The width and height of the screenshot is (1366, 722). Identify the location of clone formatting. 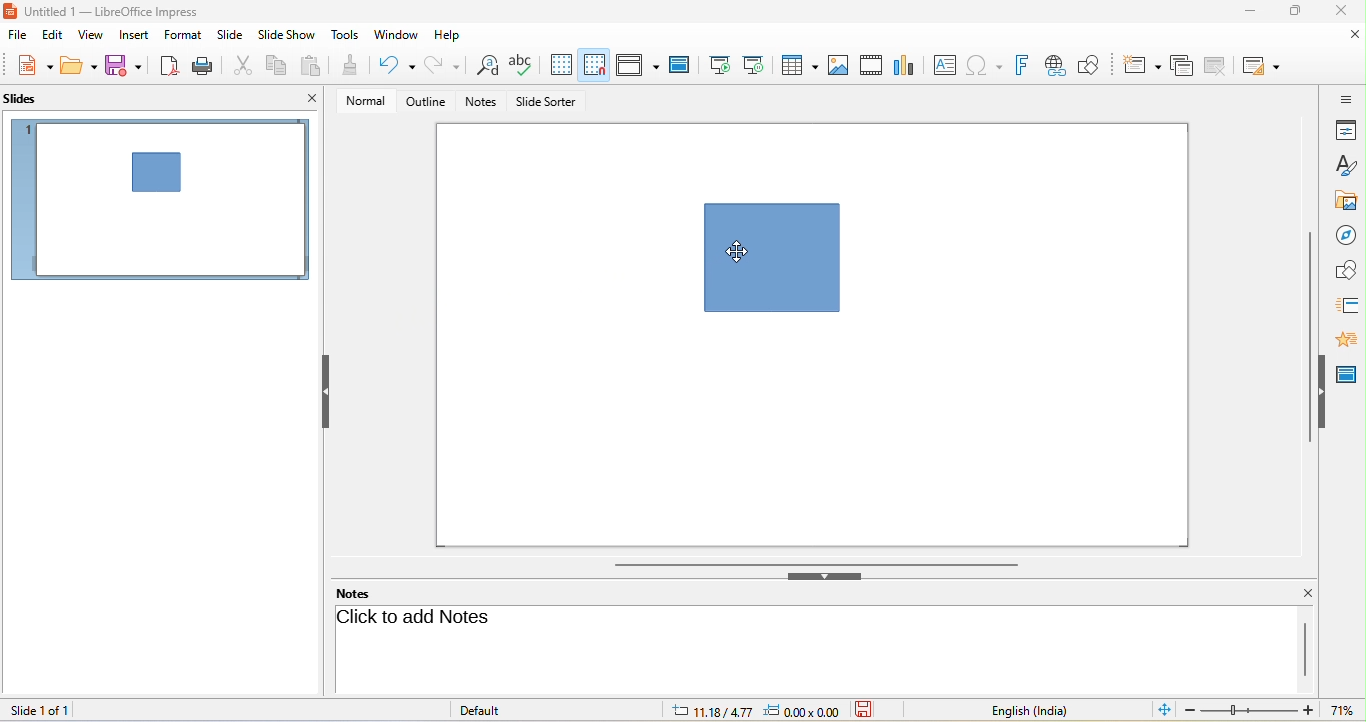
(349, 66).